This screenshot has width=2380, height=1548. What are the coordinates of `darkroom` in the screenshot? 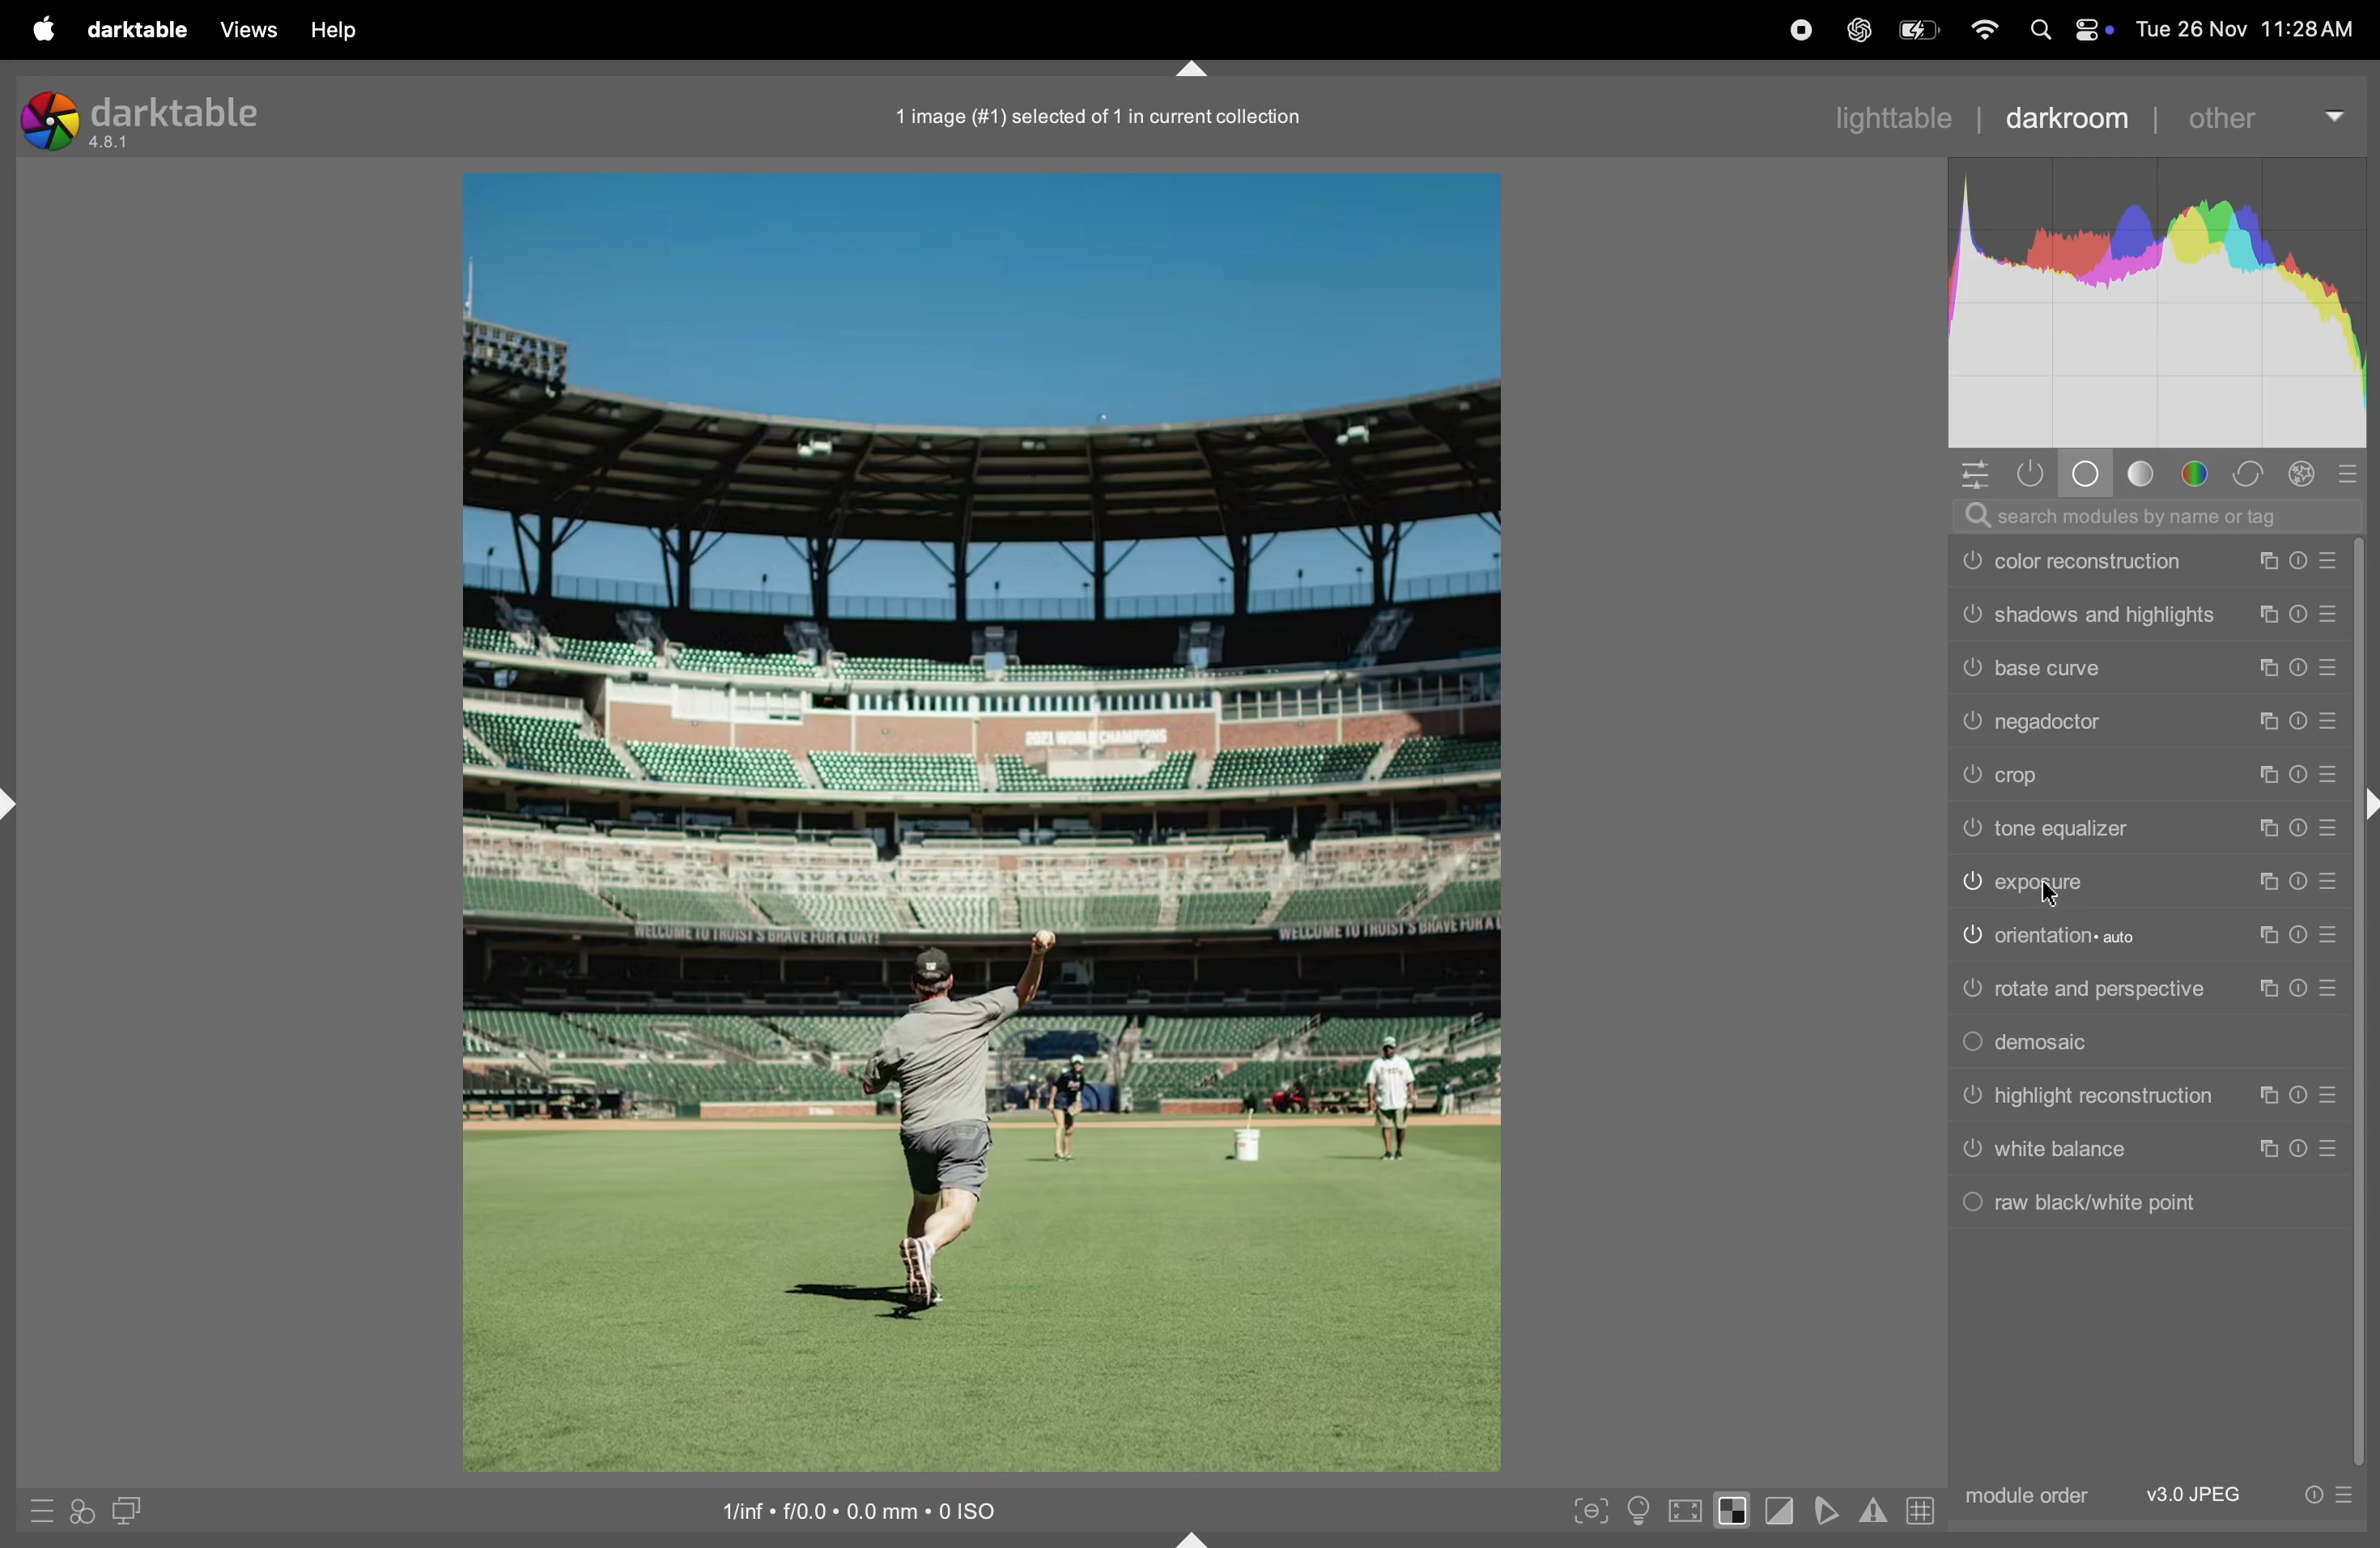 It's located at (2062, 116).